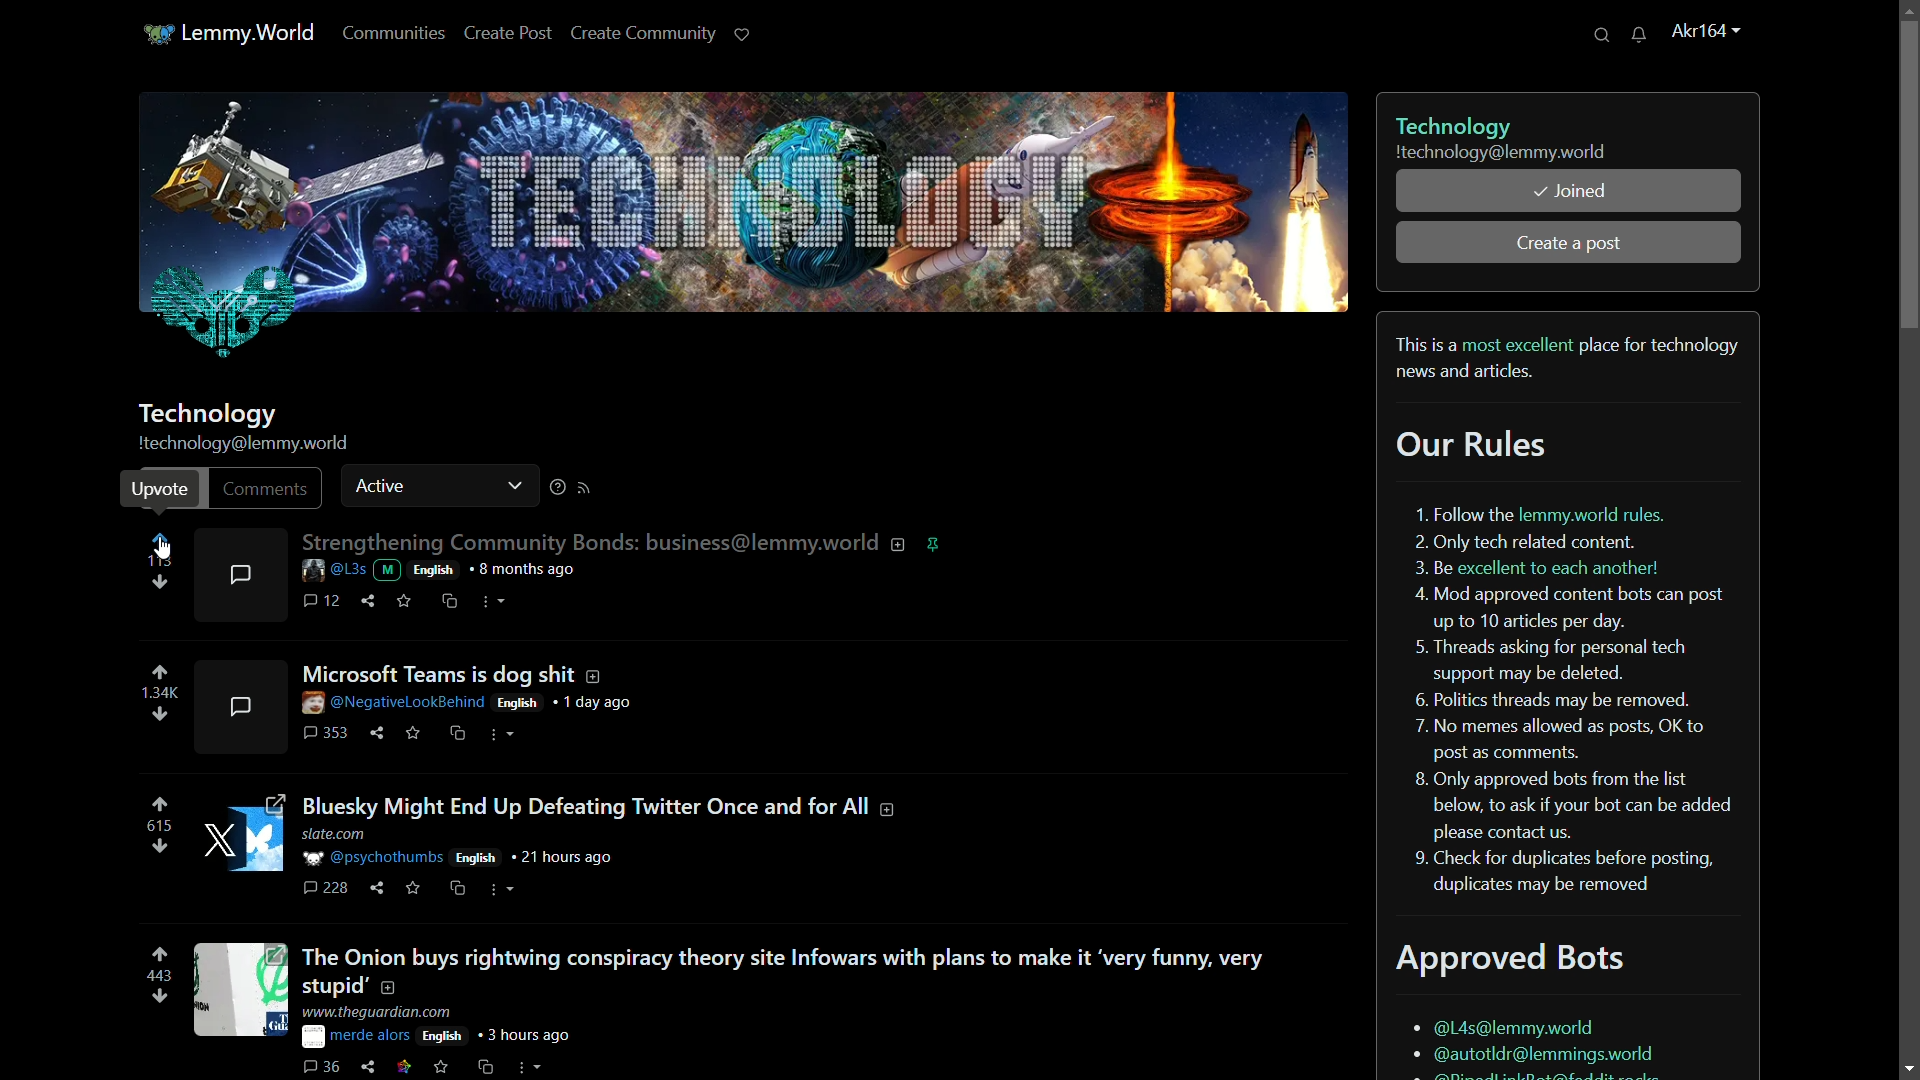 The height and width of the screenshot is (1080, 1920). I want to click on upvote pop up, so click(161, 489).